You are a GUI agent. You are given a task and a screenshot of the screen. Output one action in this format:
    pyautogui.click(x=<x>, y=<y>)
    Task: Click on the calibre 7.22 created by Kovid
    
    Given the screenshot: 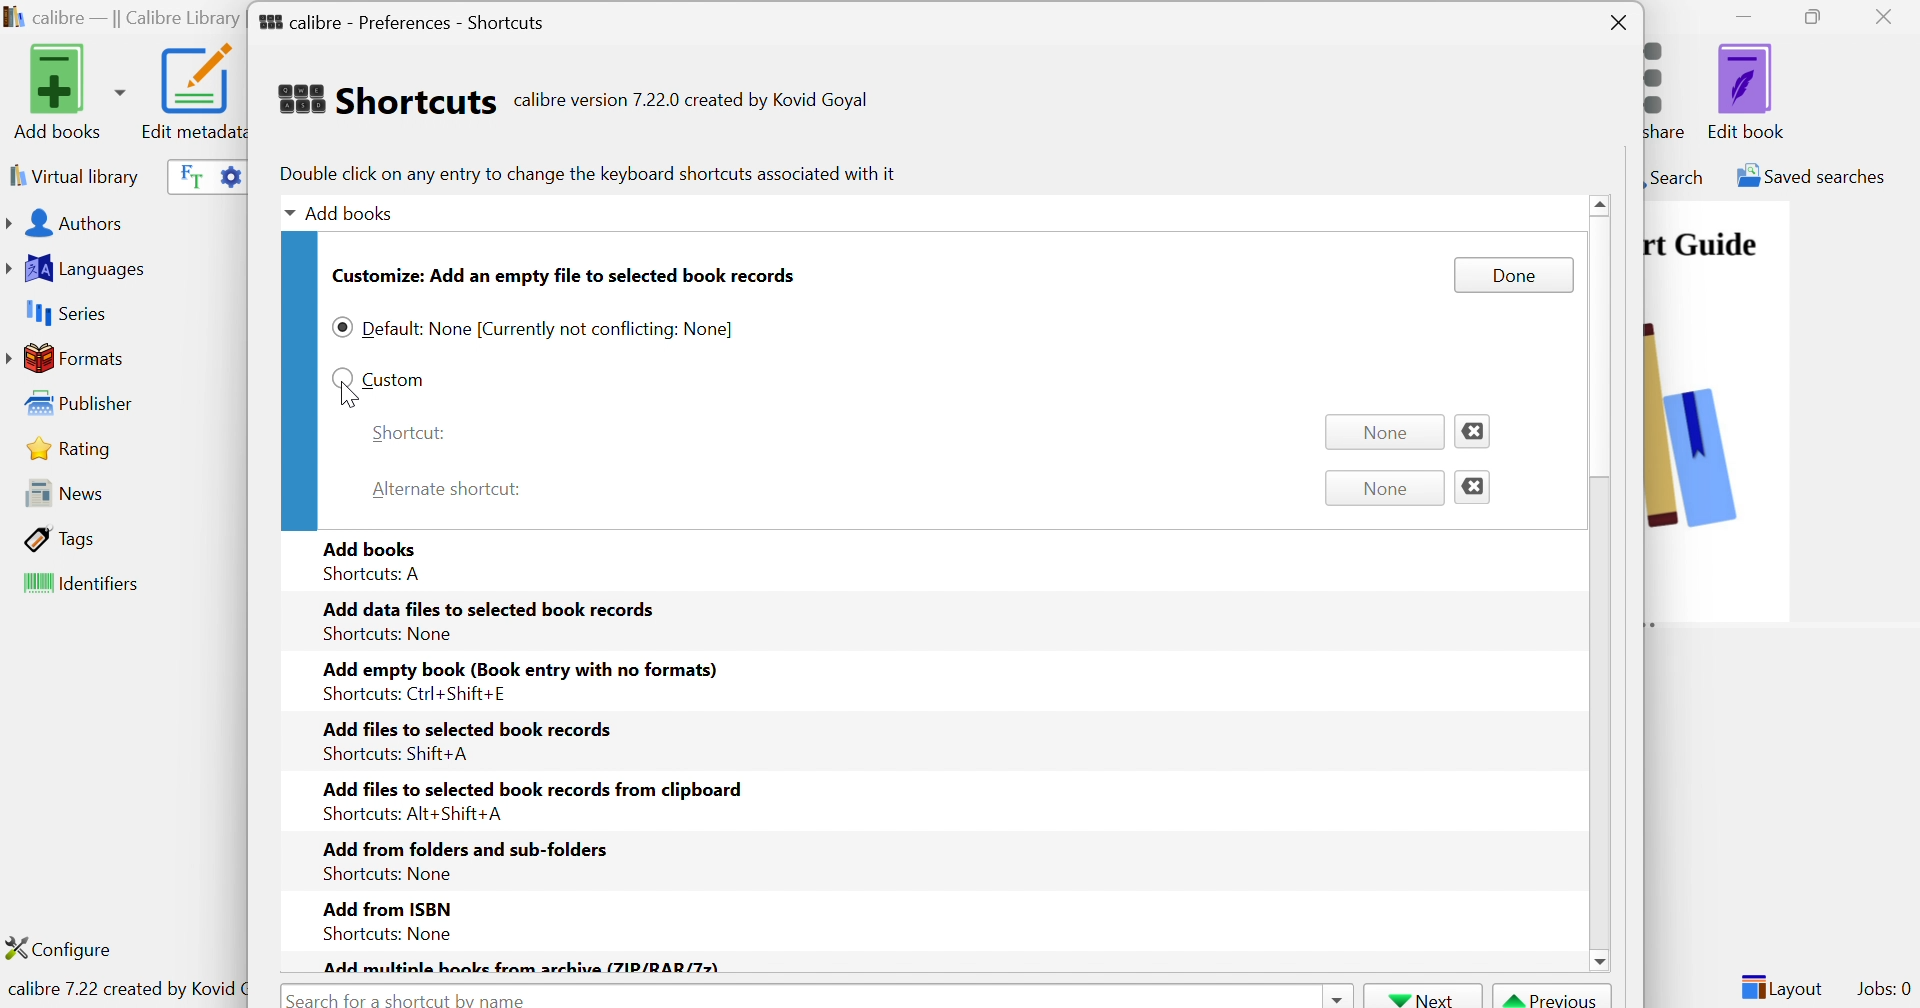 What is the action you would take?
    pyautogui.click(x=123, y=991)
    